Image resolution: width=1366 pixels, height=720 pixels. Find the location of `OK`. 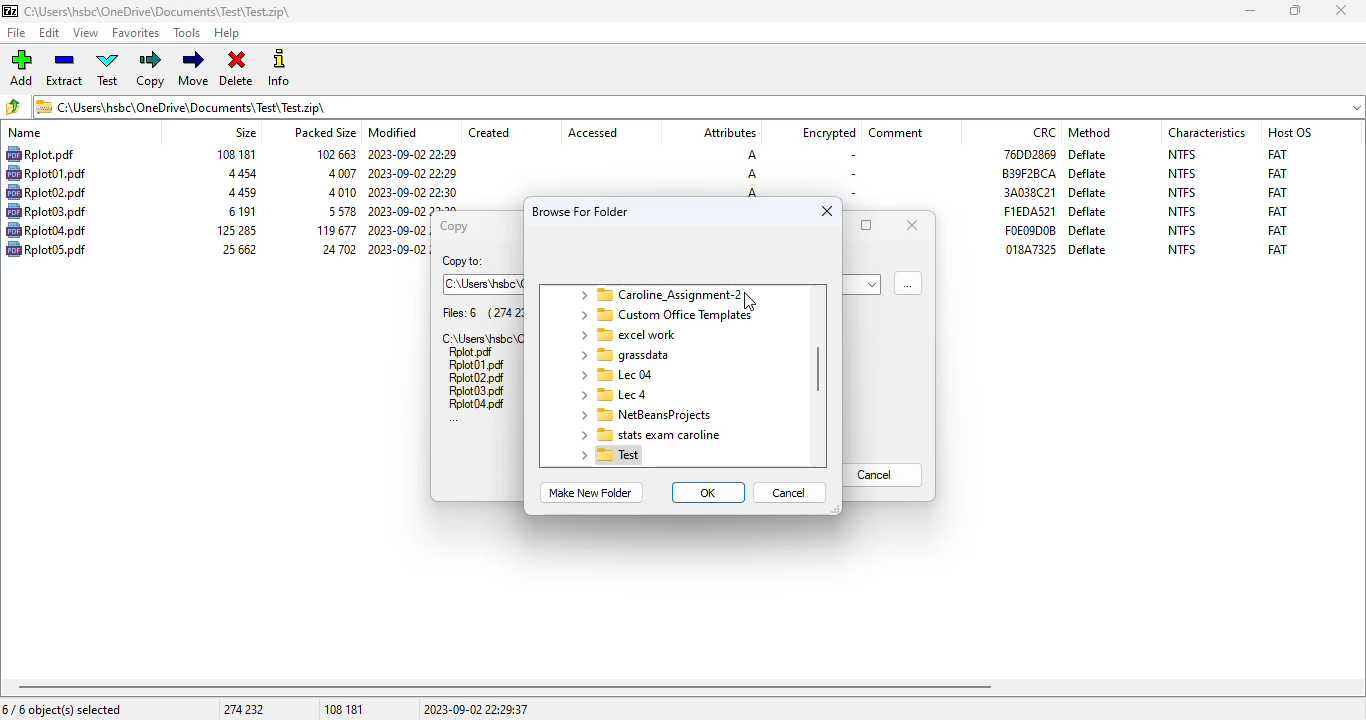

OK is located at coordinates (709, 492).